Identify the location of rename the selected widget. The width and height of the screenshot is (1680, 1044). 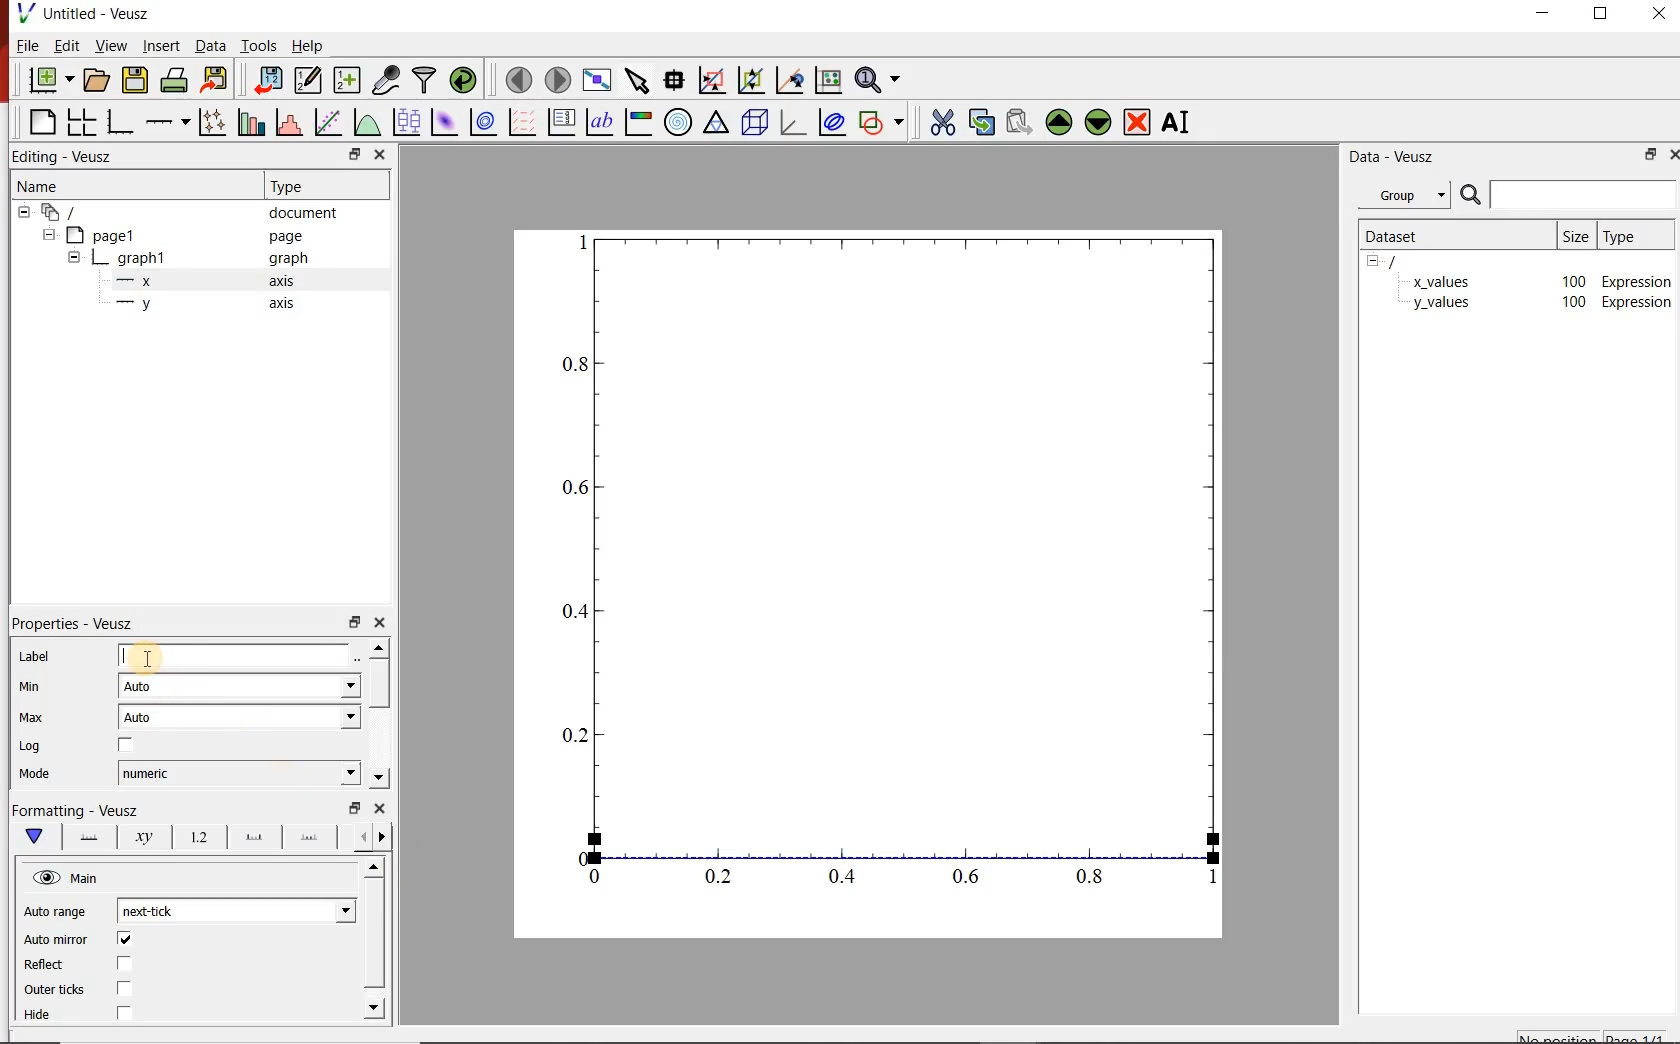
(1178, 125).